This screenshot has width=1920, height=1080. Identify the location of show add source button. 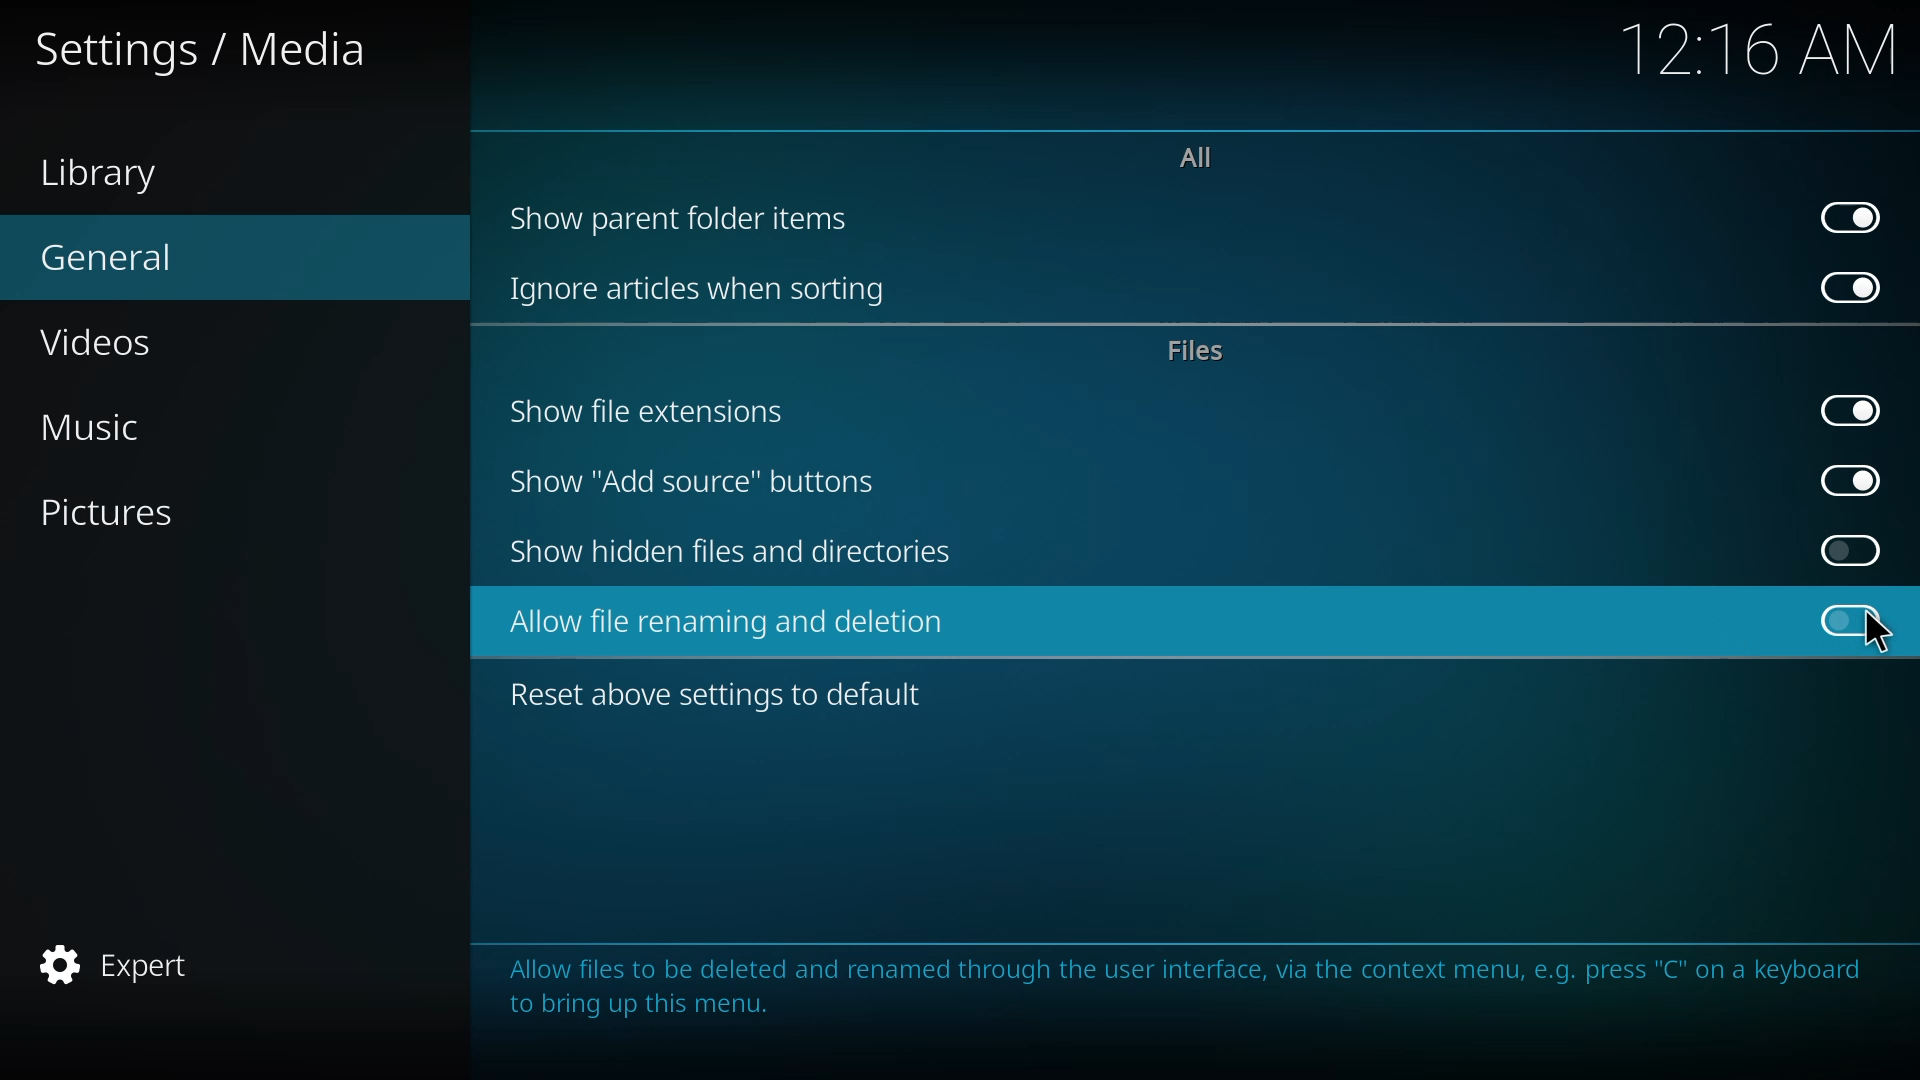
(699, 481).